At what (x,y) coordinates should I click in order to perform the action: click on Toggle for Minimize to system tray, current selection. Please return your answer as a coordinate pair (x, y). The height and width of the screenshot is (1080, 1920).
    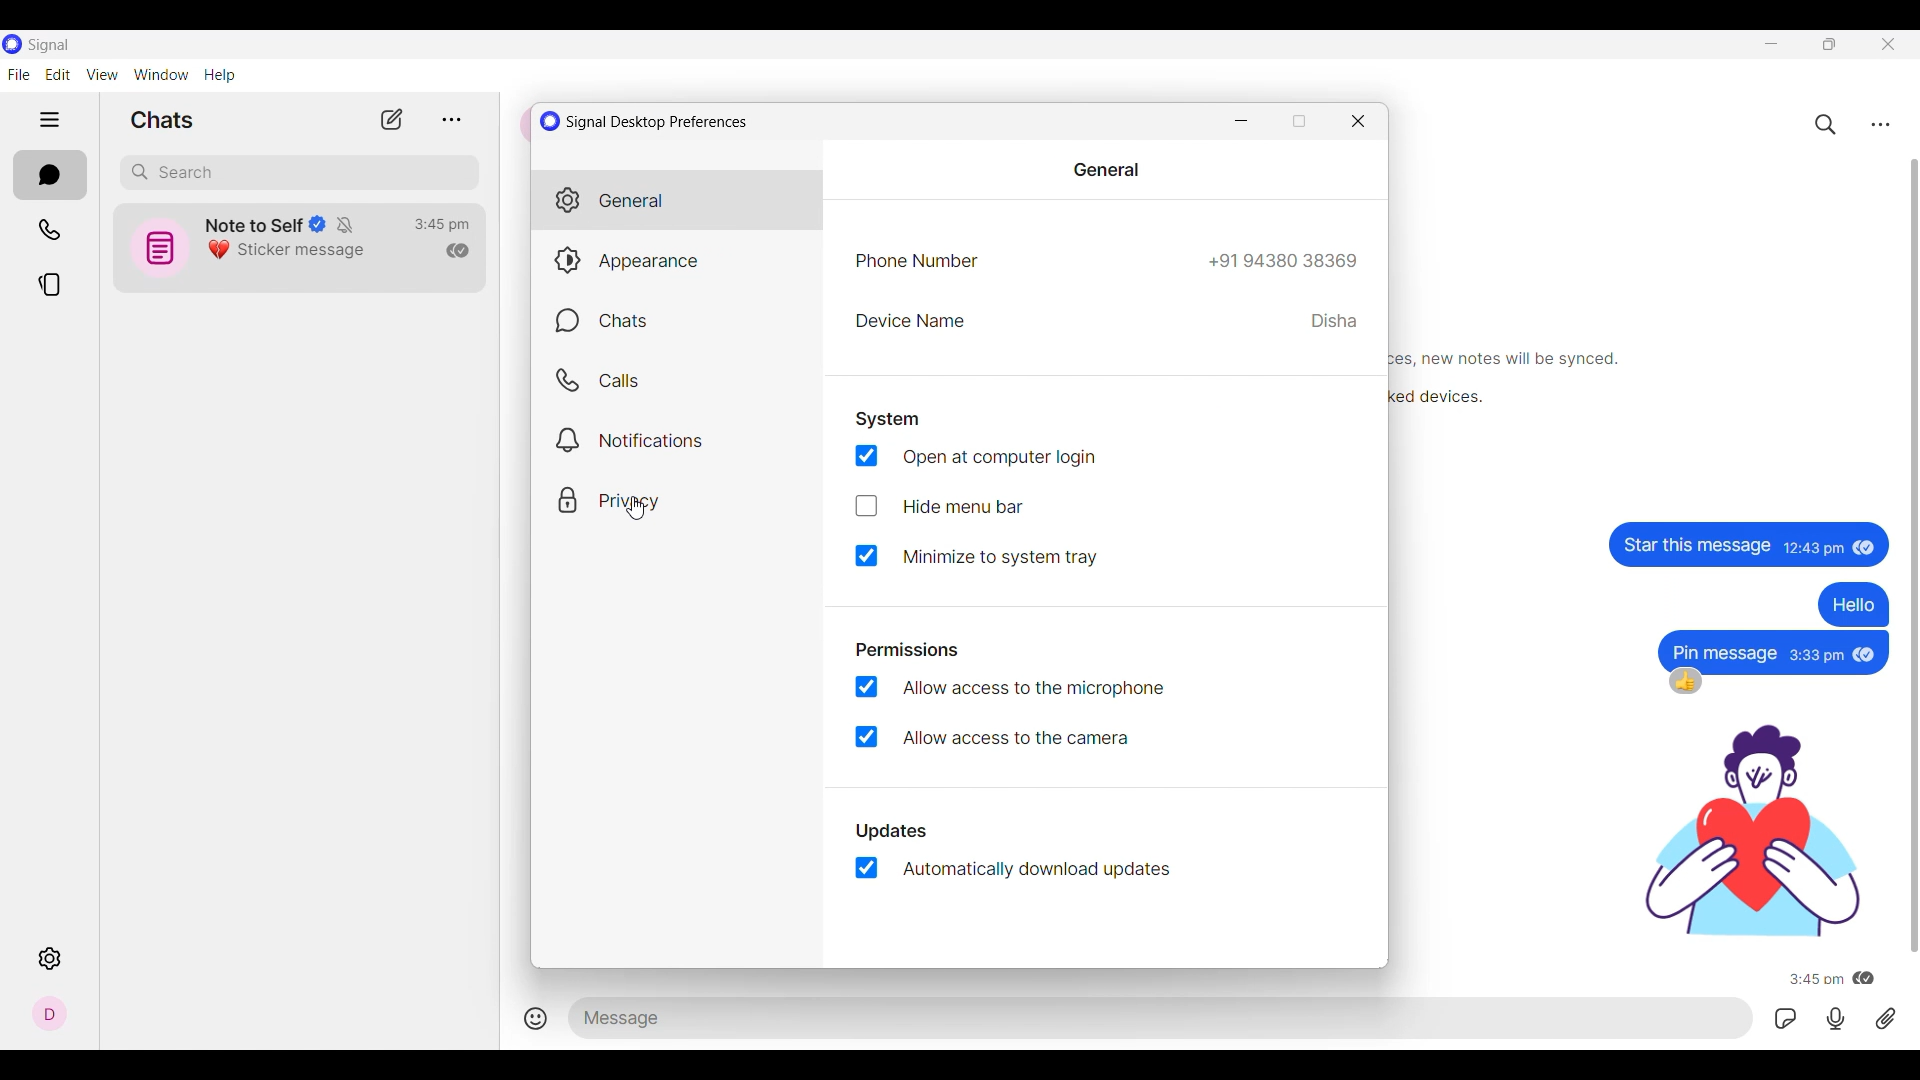
    Looking at the image, I should click on (975, 556).